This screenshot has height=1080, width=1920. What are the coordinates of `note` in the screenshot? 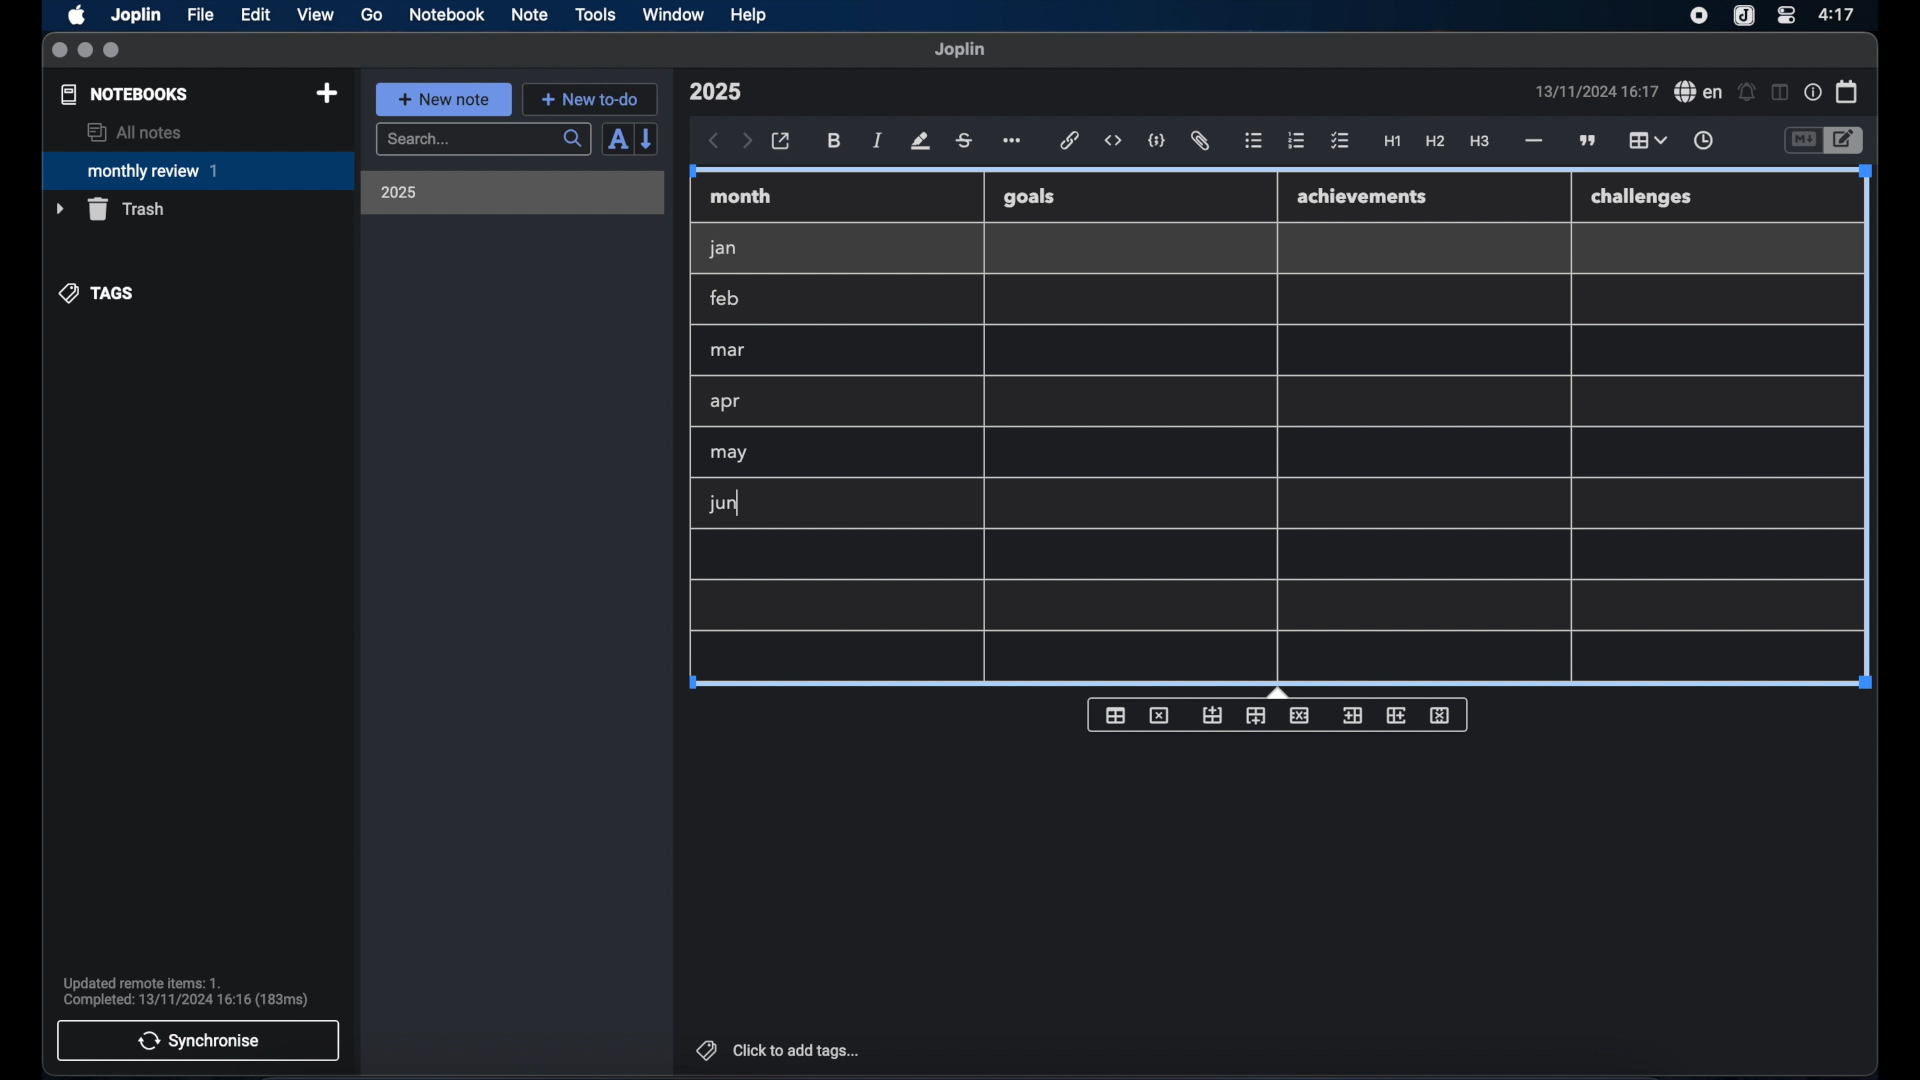 It's located at (530, 14).